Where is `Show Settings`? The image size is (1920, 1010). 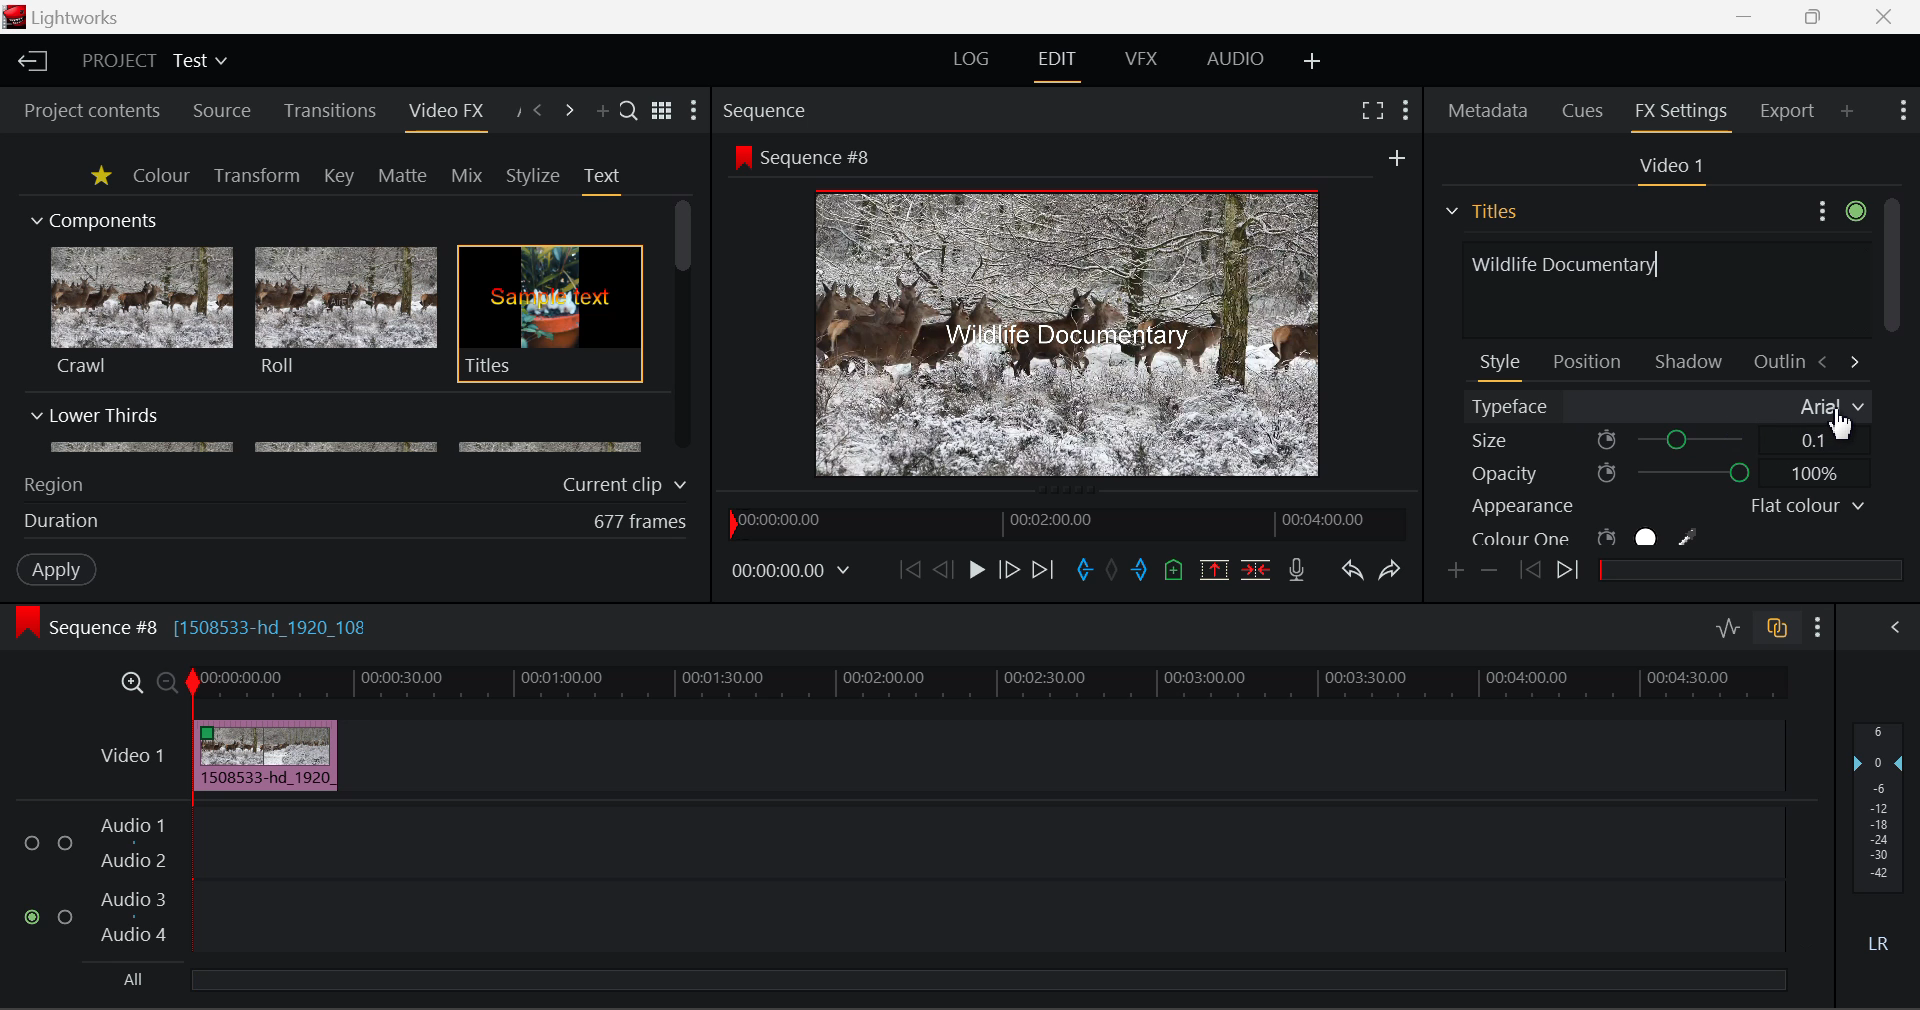
Show Settings is located at coordinates (694, 110).